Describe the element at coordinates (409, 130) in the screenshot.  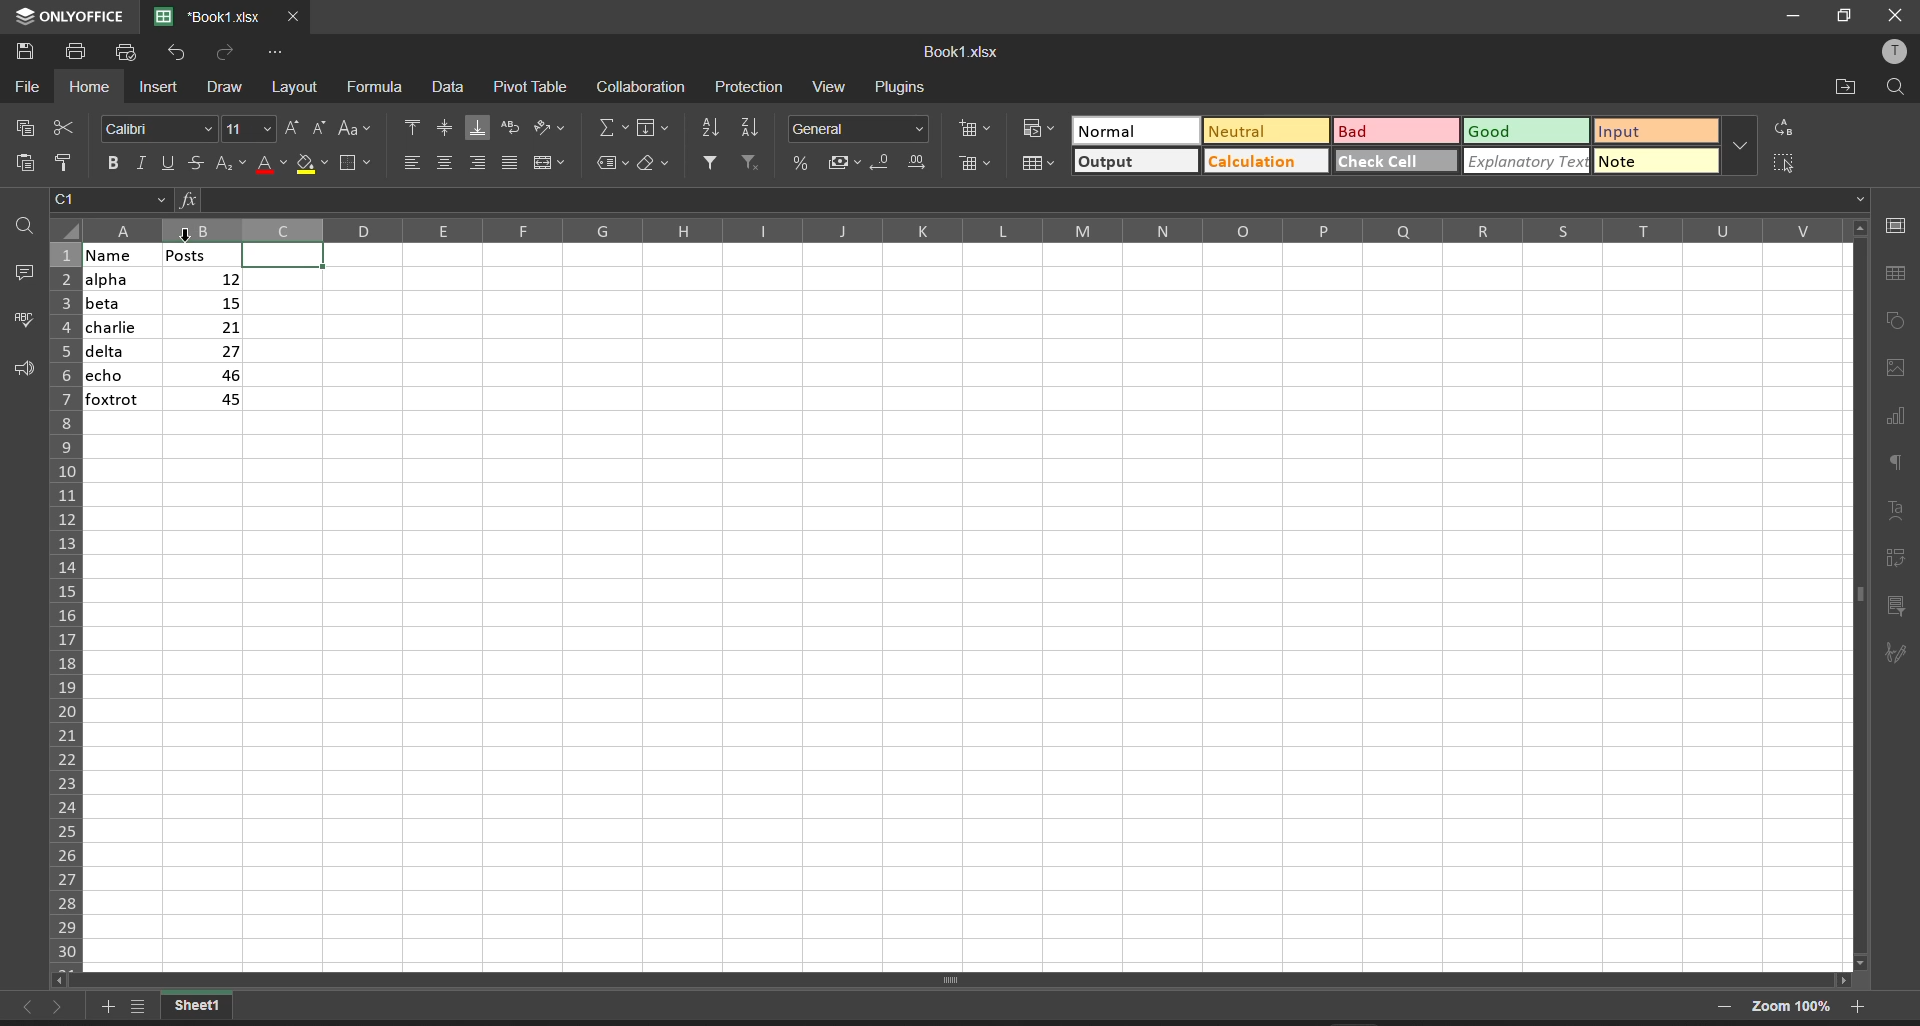
I see `align top` at that location.